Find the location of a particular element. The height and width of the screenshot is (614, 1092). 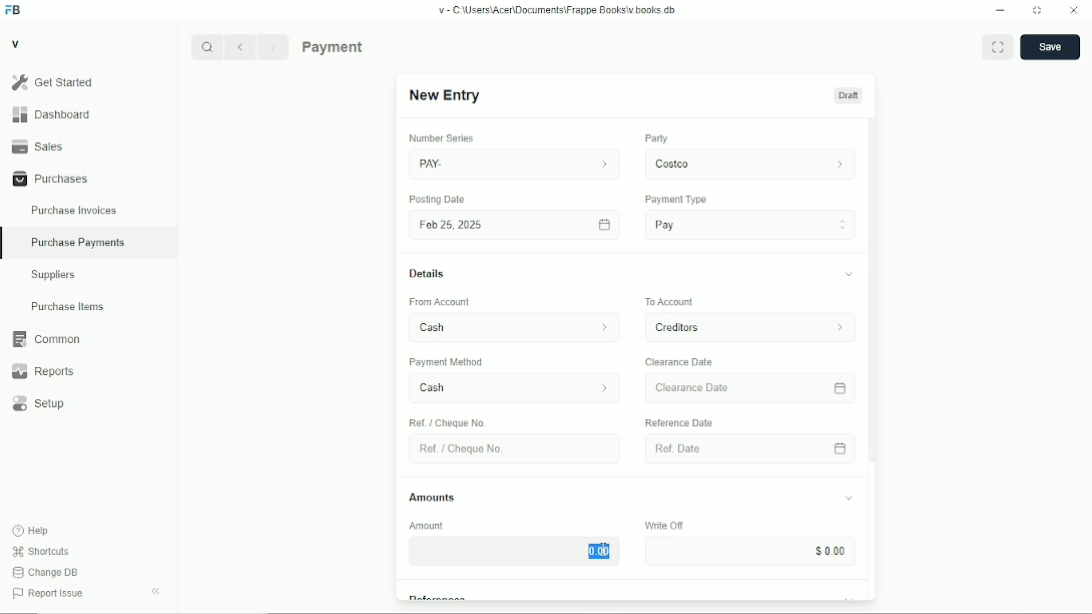

Reports is located at coordinates (89, 371).